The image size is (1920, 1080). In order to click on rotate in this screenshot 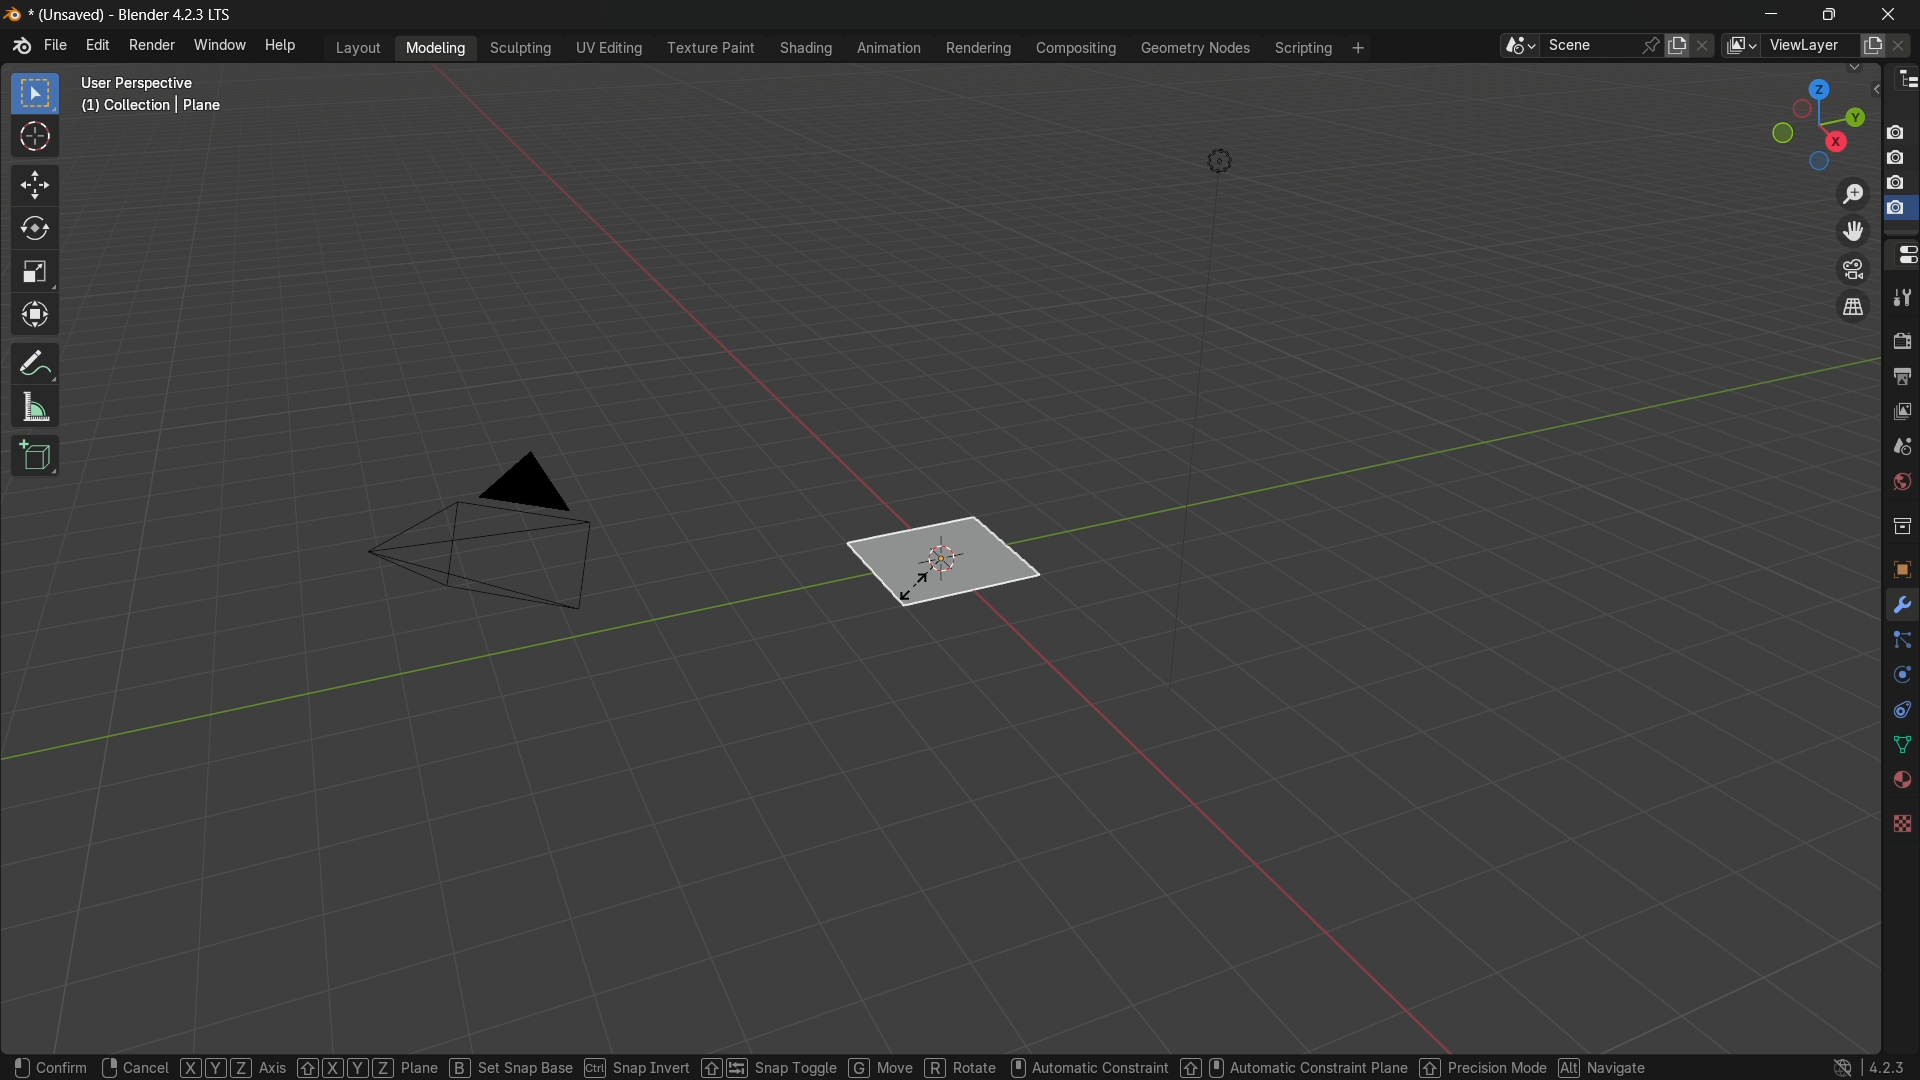, I will do `click(37, 230)`.